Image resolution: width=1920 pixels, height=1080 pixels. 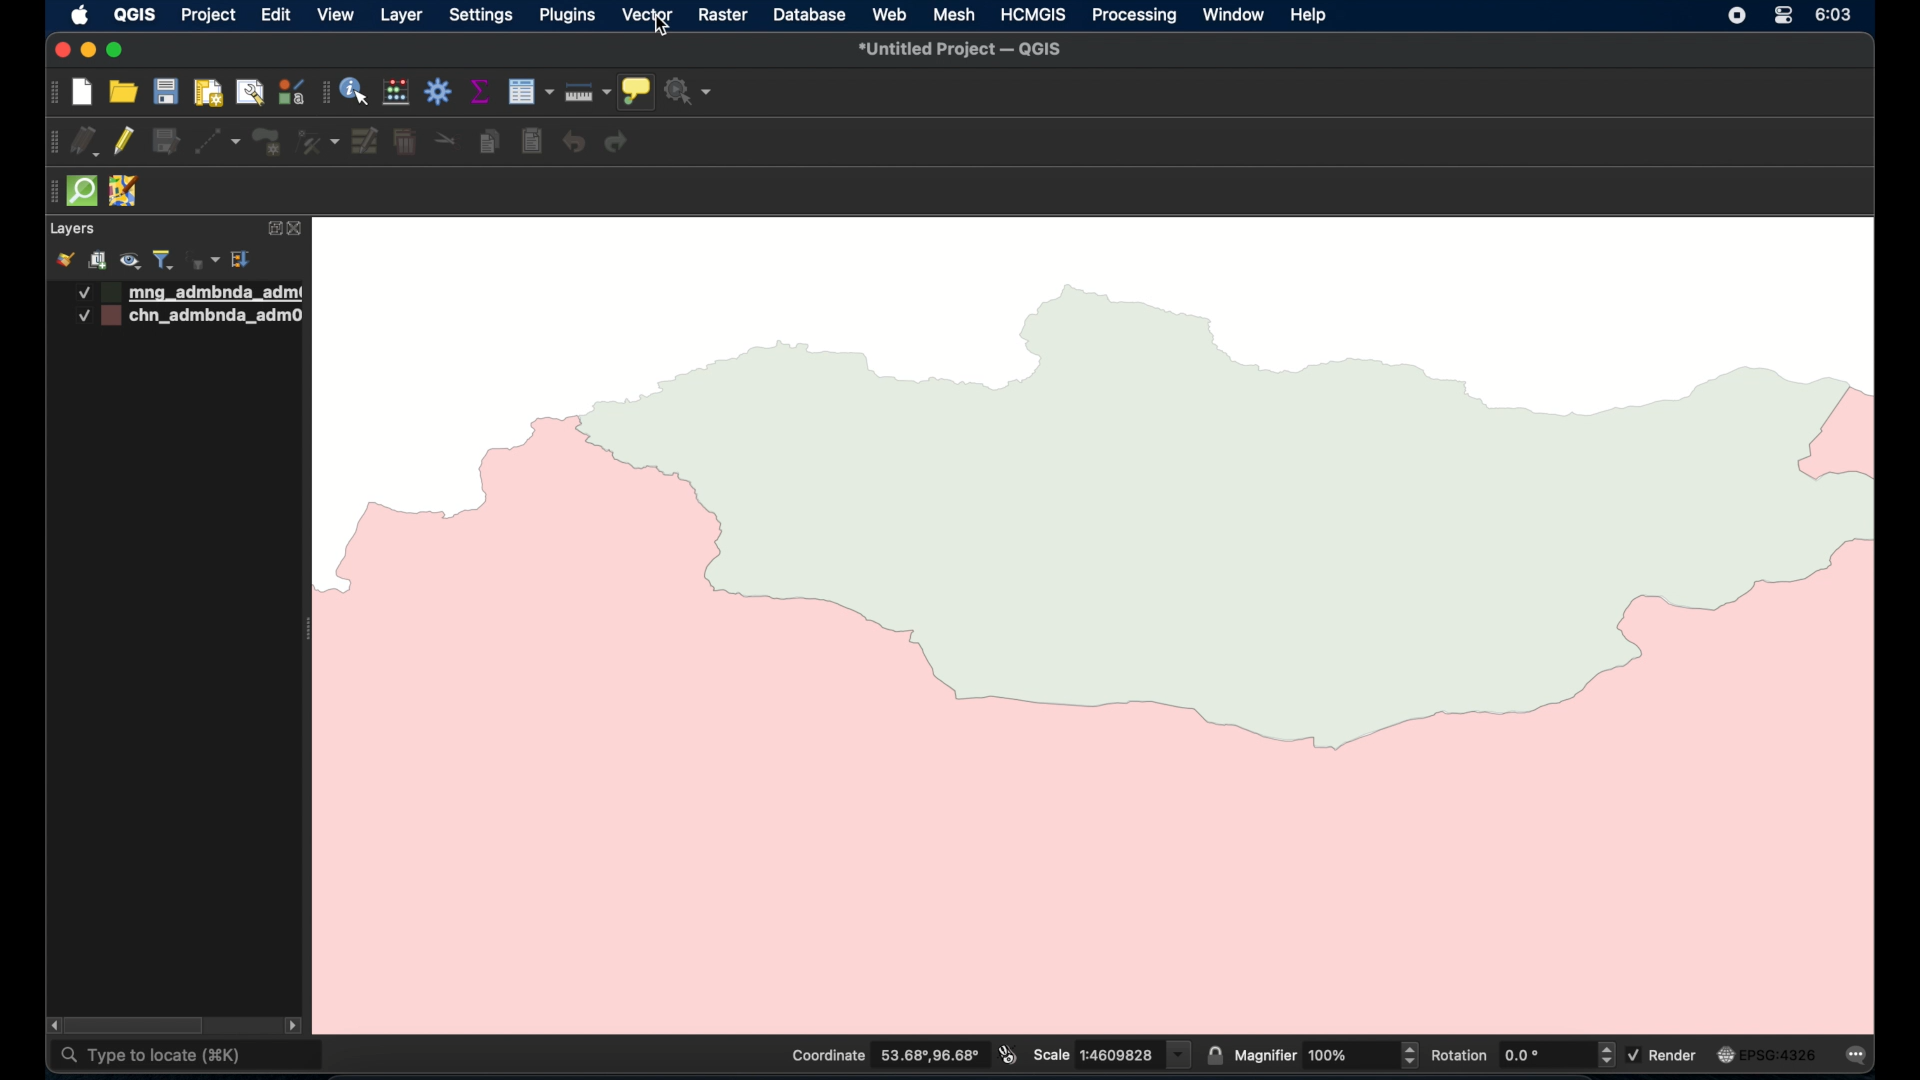 I want to click on HCMGIS, so click(x=1031, y=14).